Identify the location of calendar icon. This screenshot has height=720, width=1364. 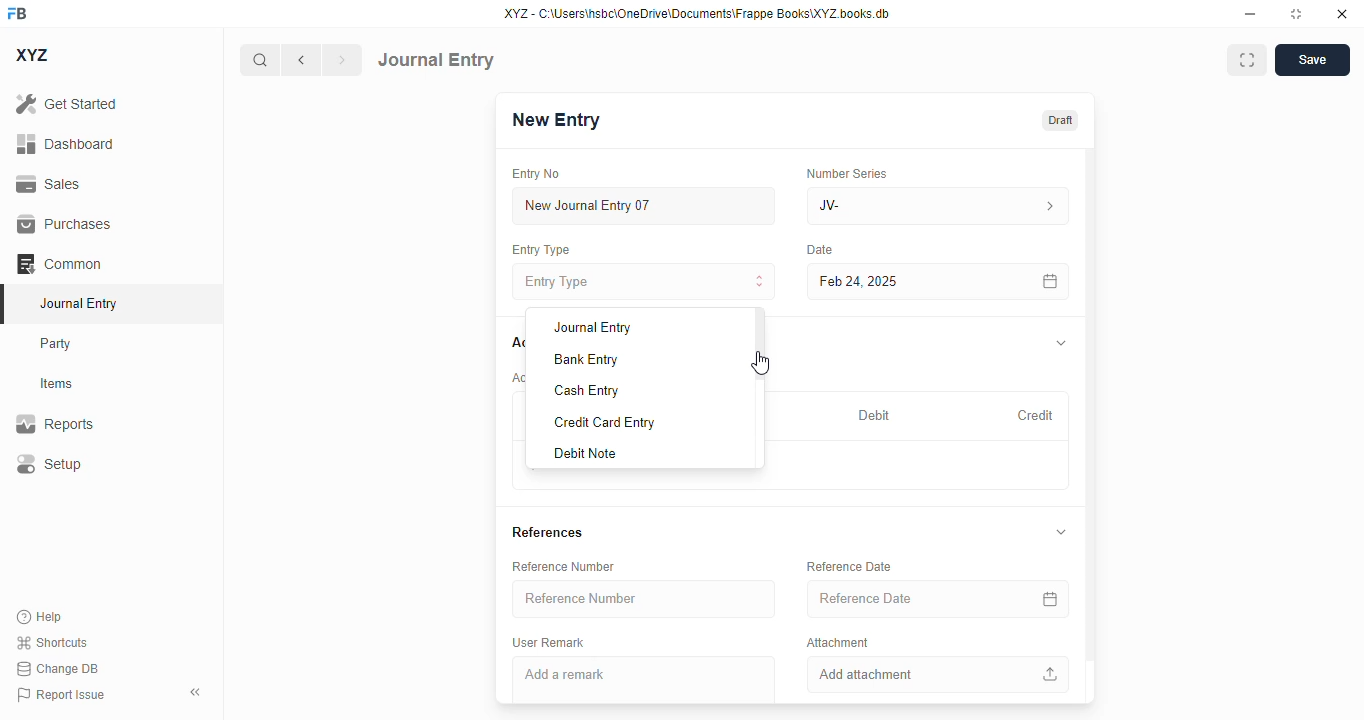
(1049, 599).